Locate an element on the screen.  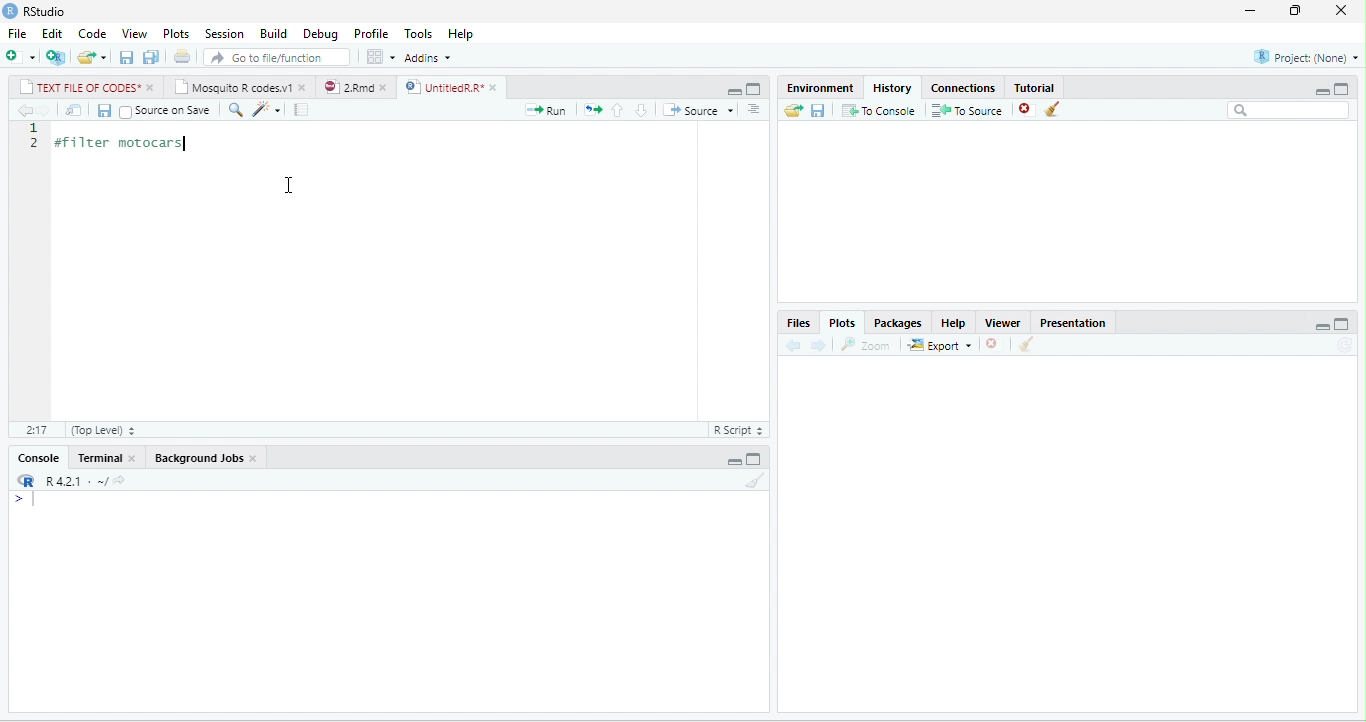
search bar is located at coordinates (1288, 110).